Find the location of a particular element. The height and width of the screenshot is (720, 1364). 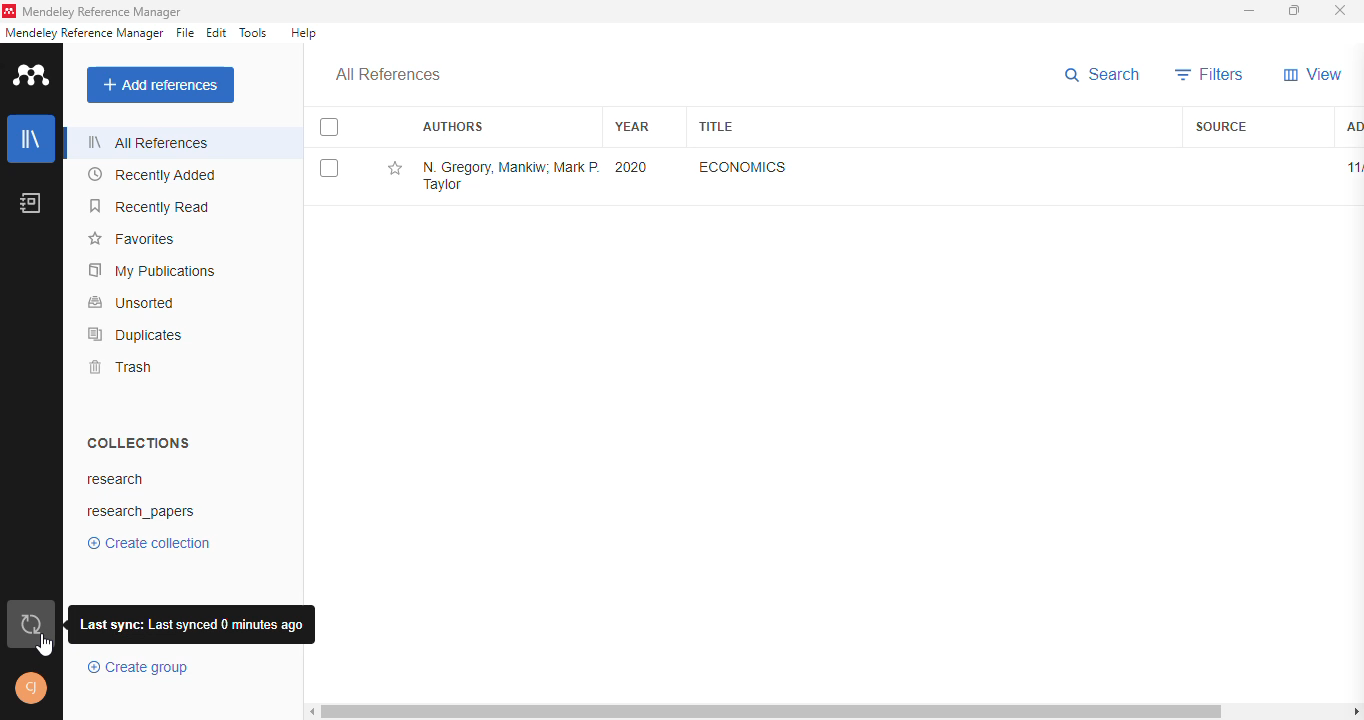

create group is located at coordinates (140, 668).